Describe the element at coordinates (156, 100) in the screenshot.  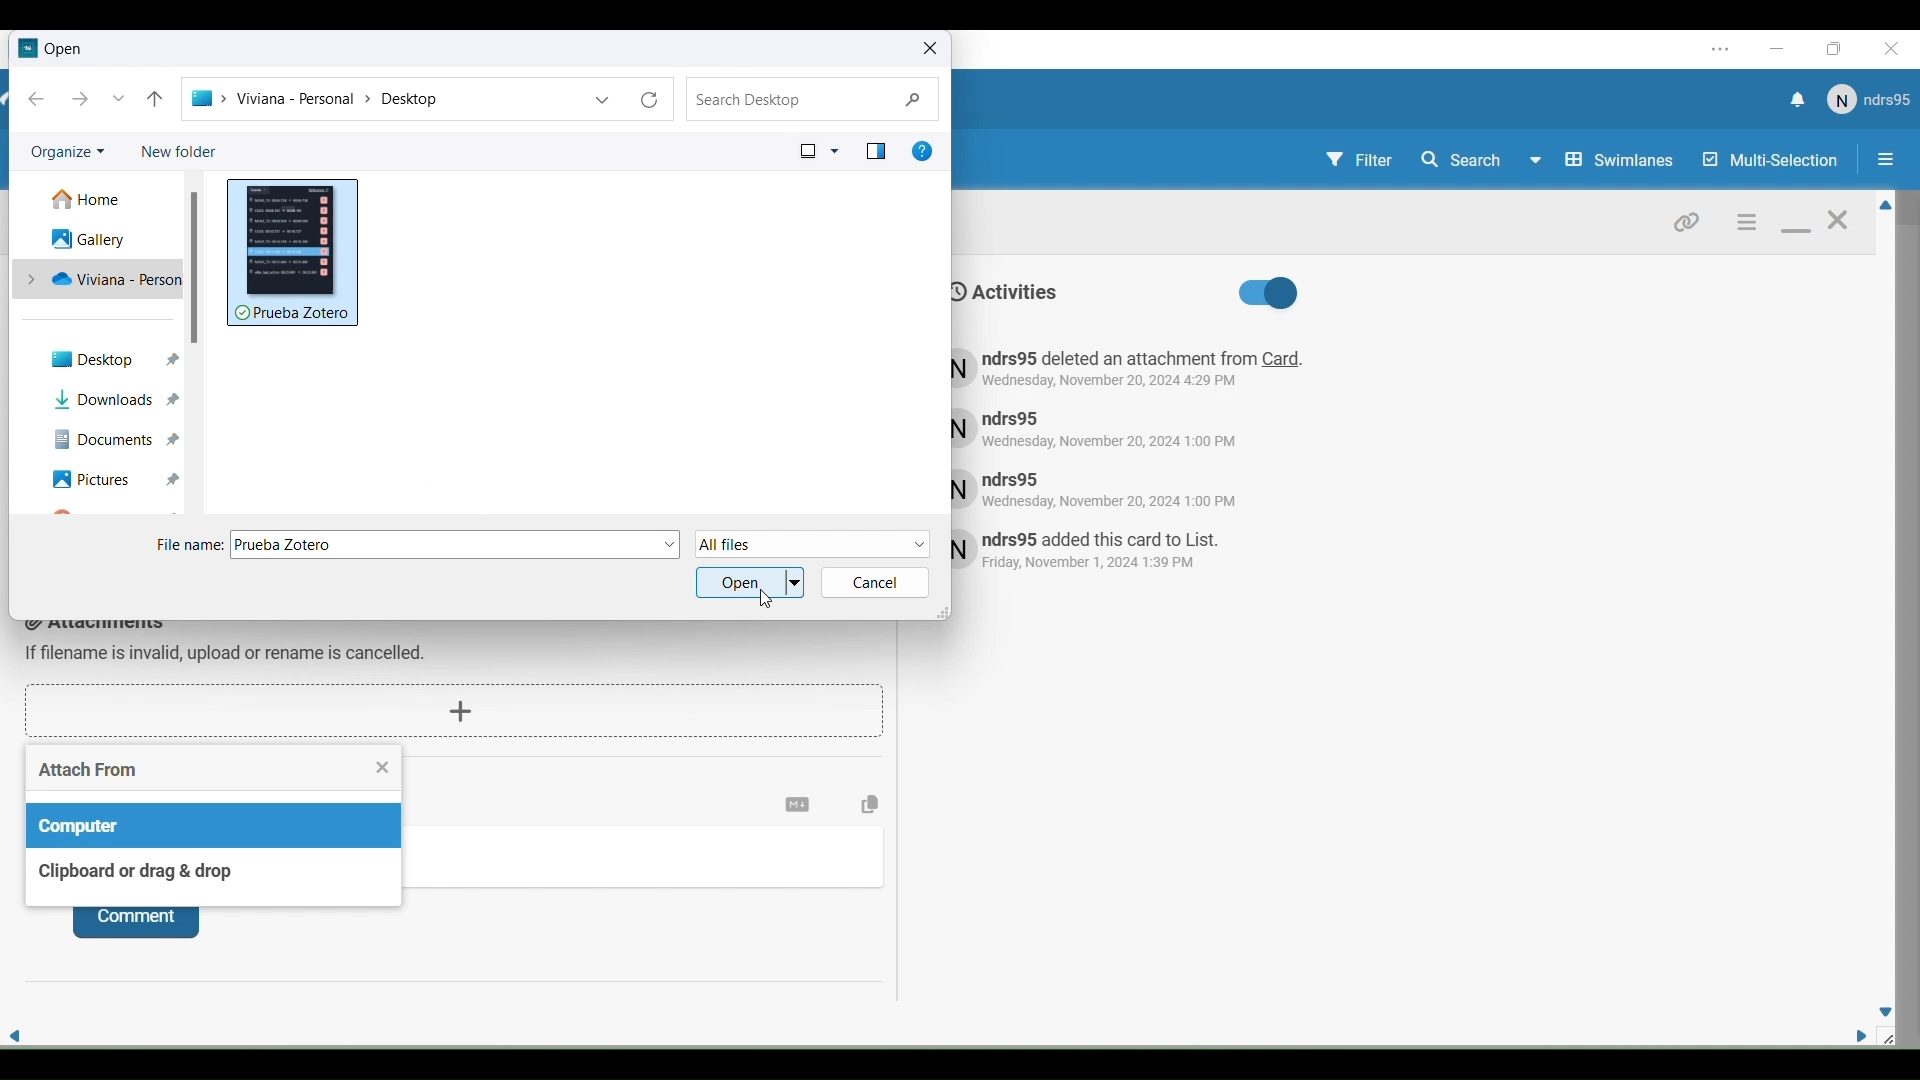
I see `Go to previous folder` at that location.